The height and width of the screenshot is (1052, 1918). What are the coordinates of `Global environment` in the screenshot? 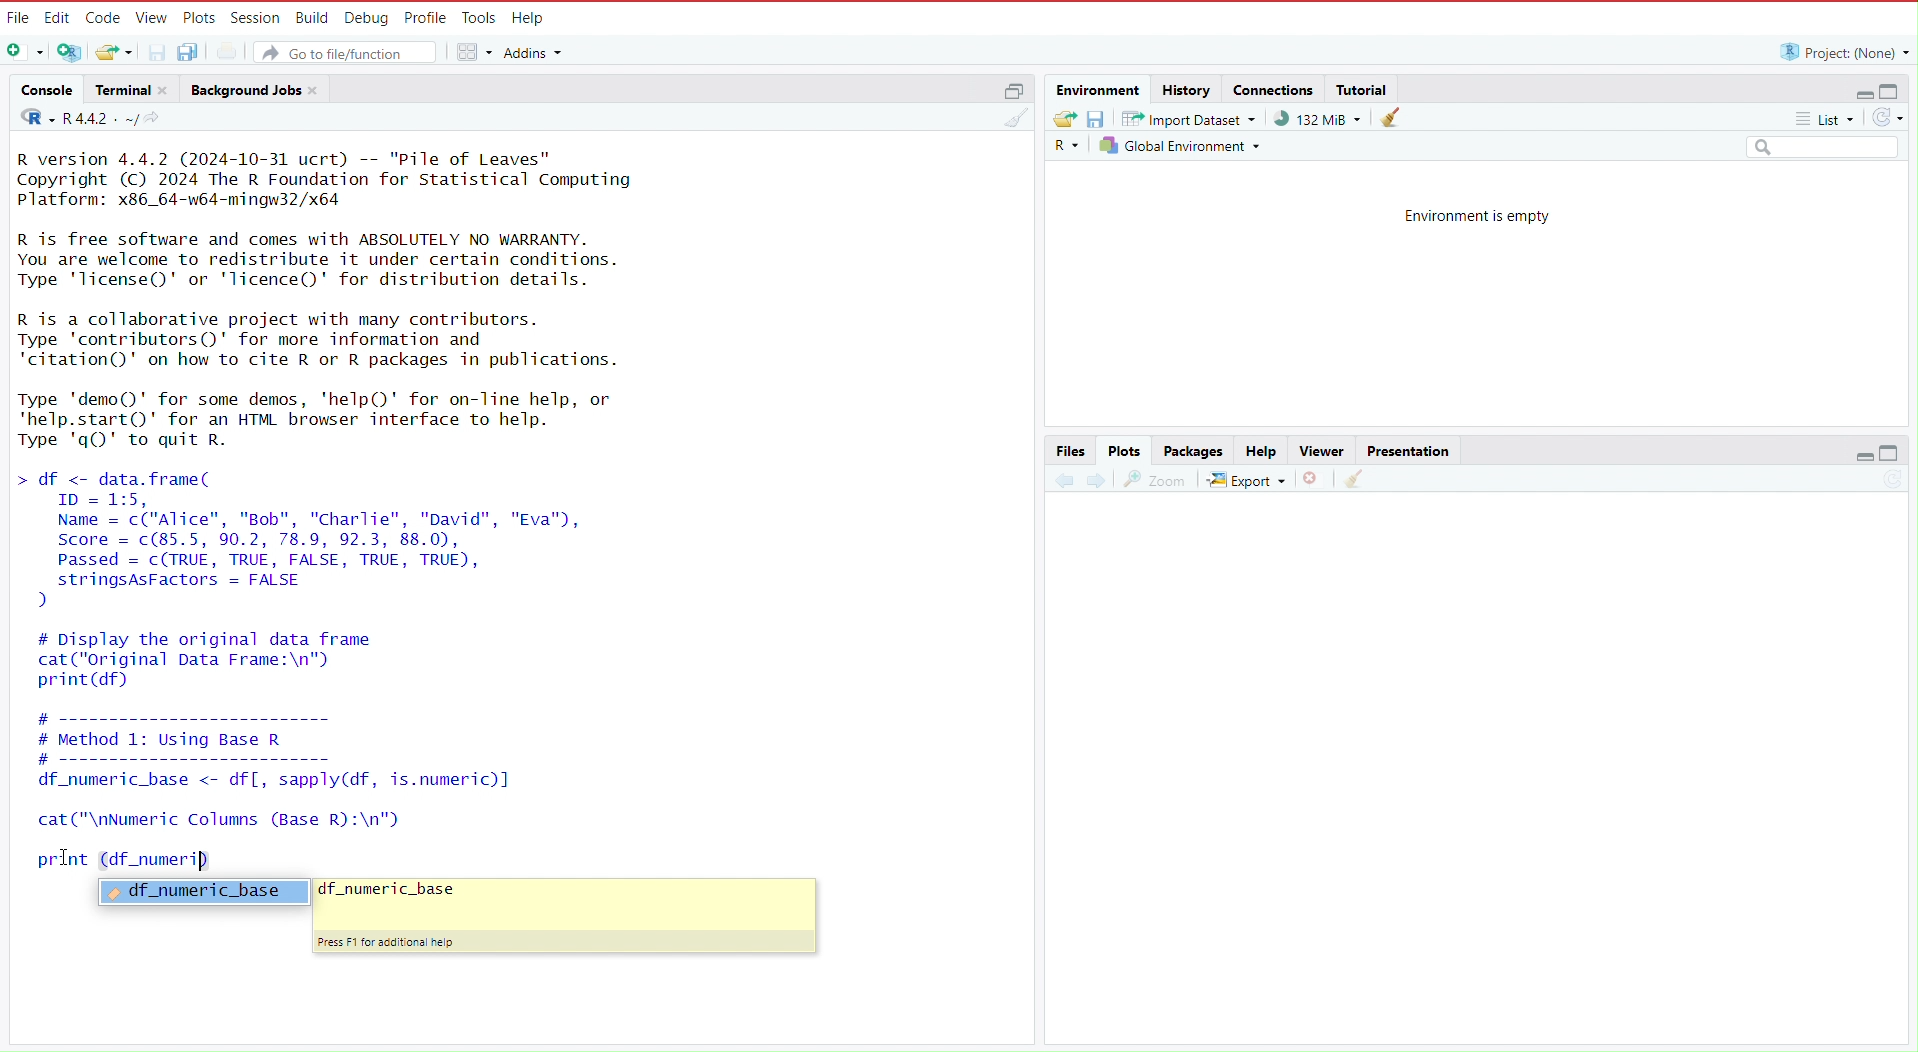 It's located at (1181, 147).